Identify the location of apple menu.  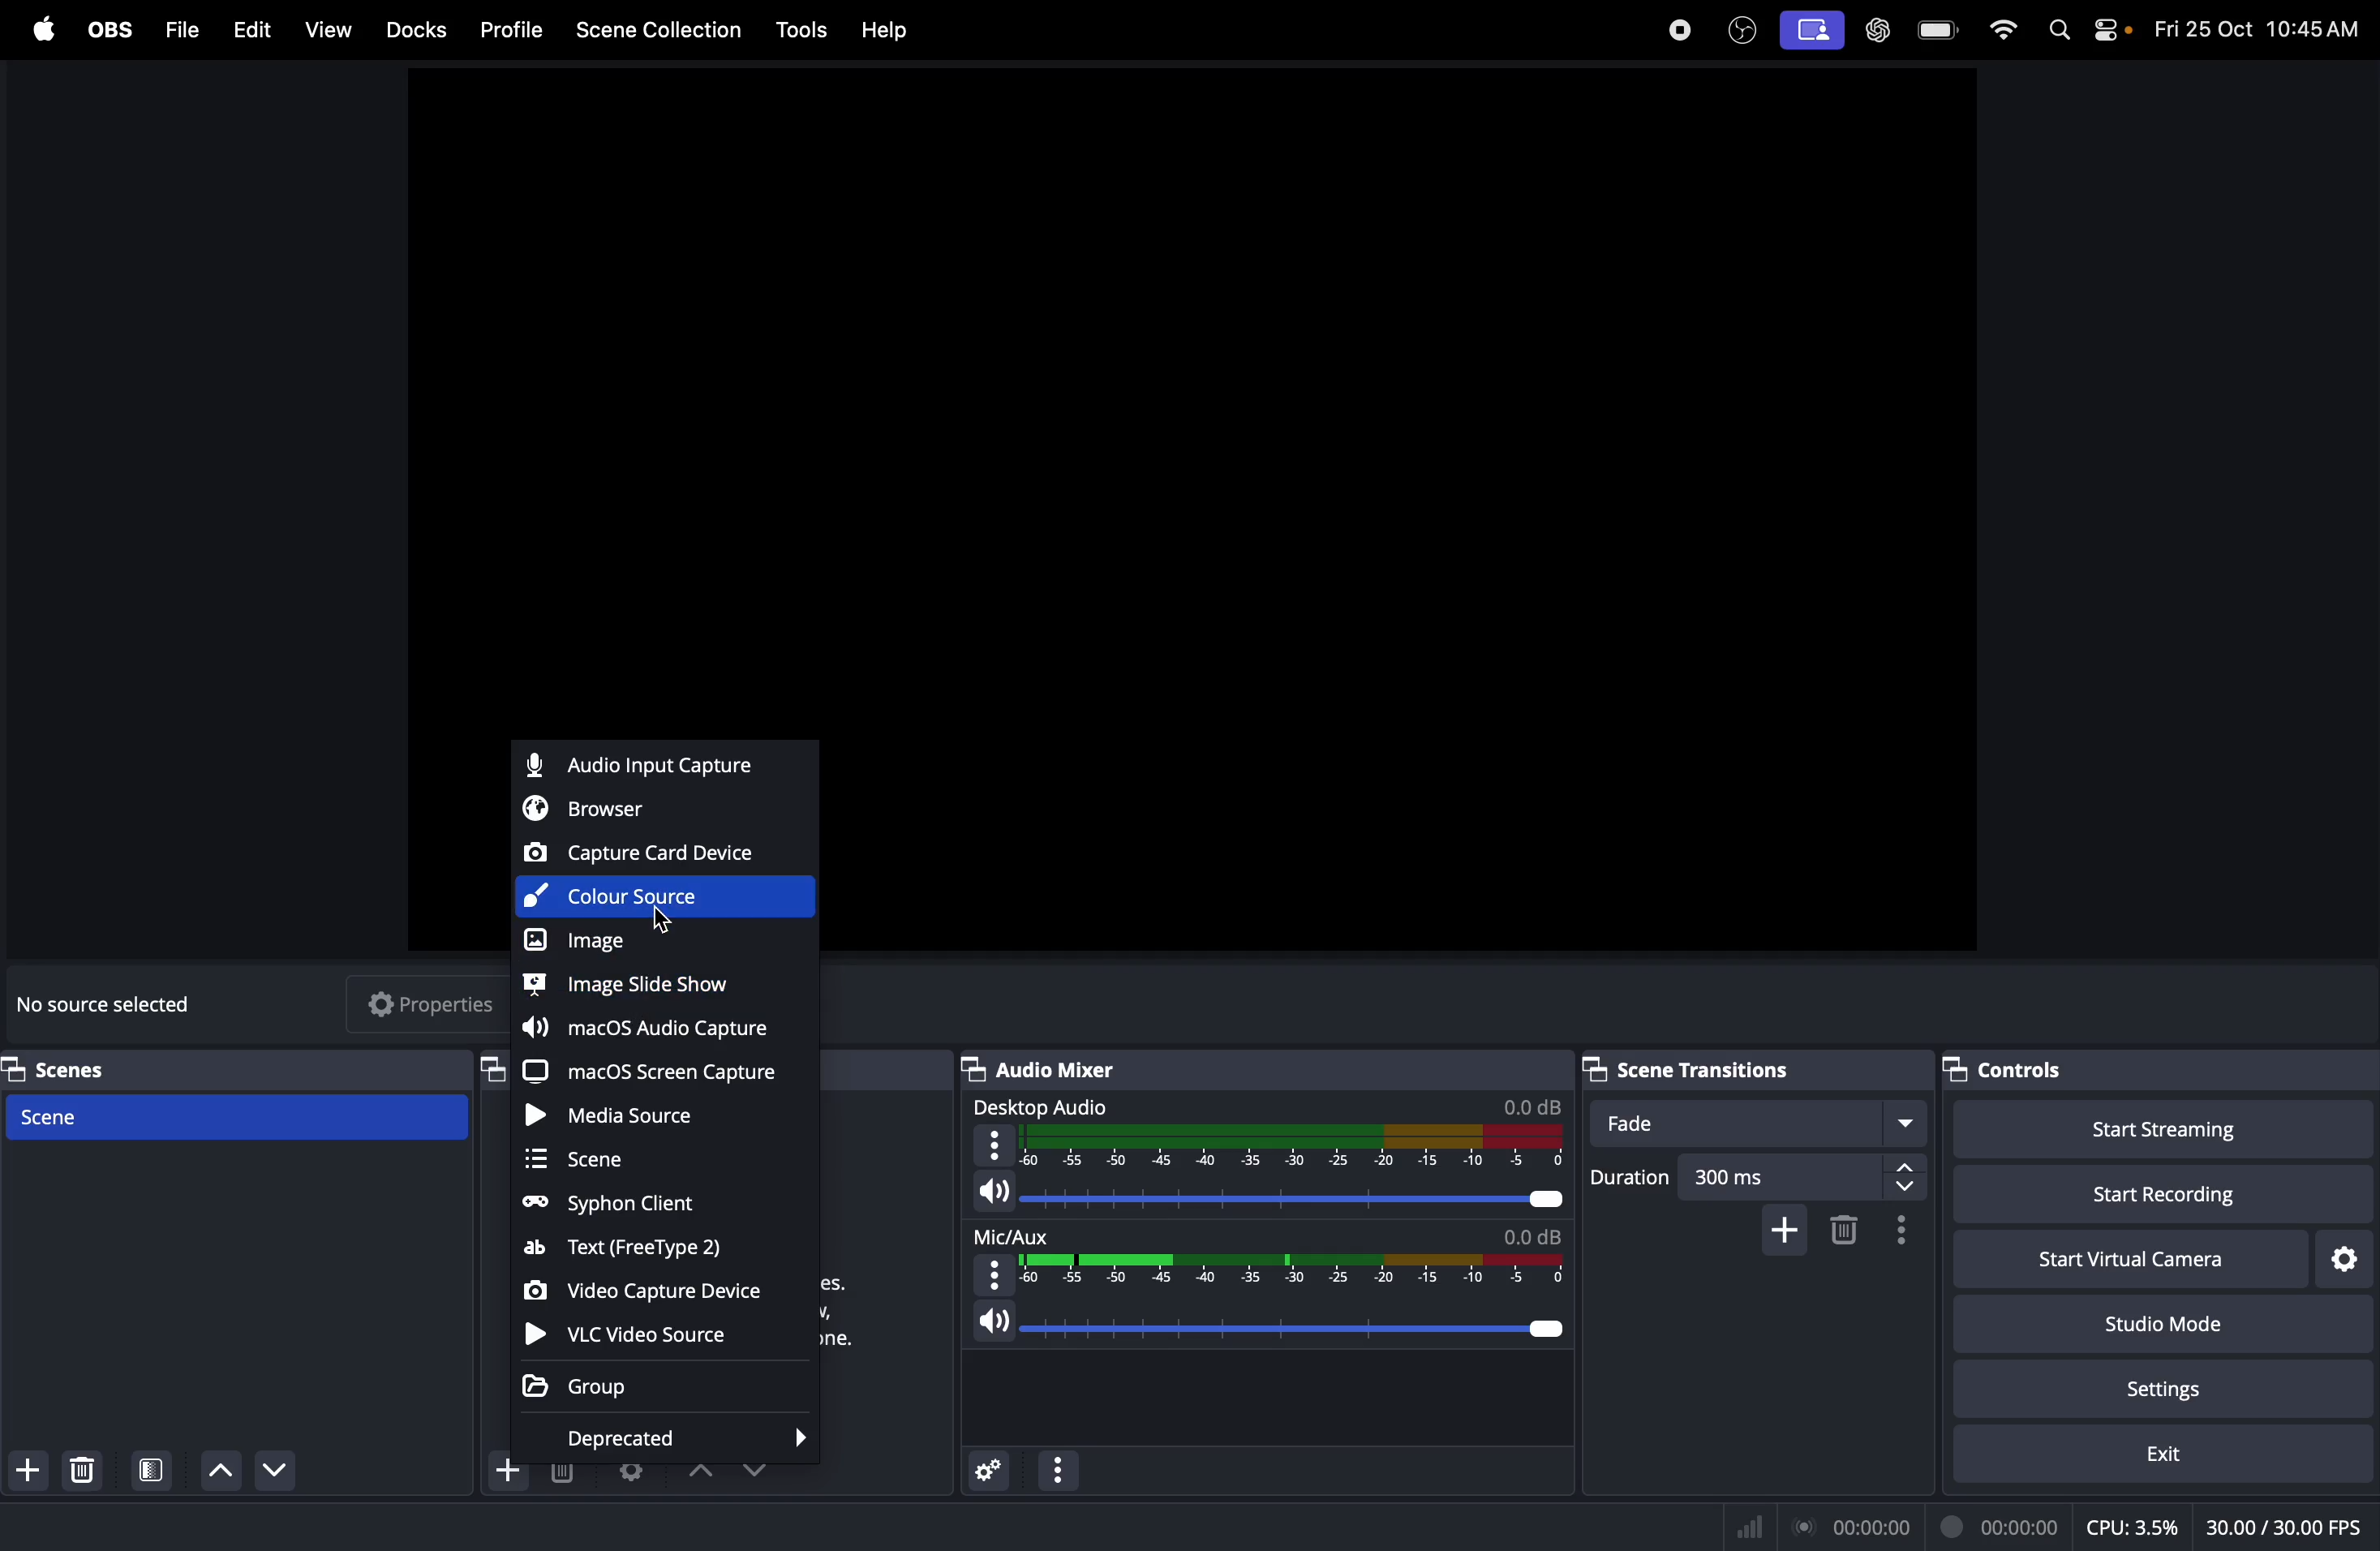
(44, 30).